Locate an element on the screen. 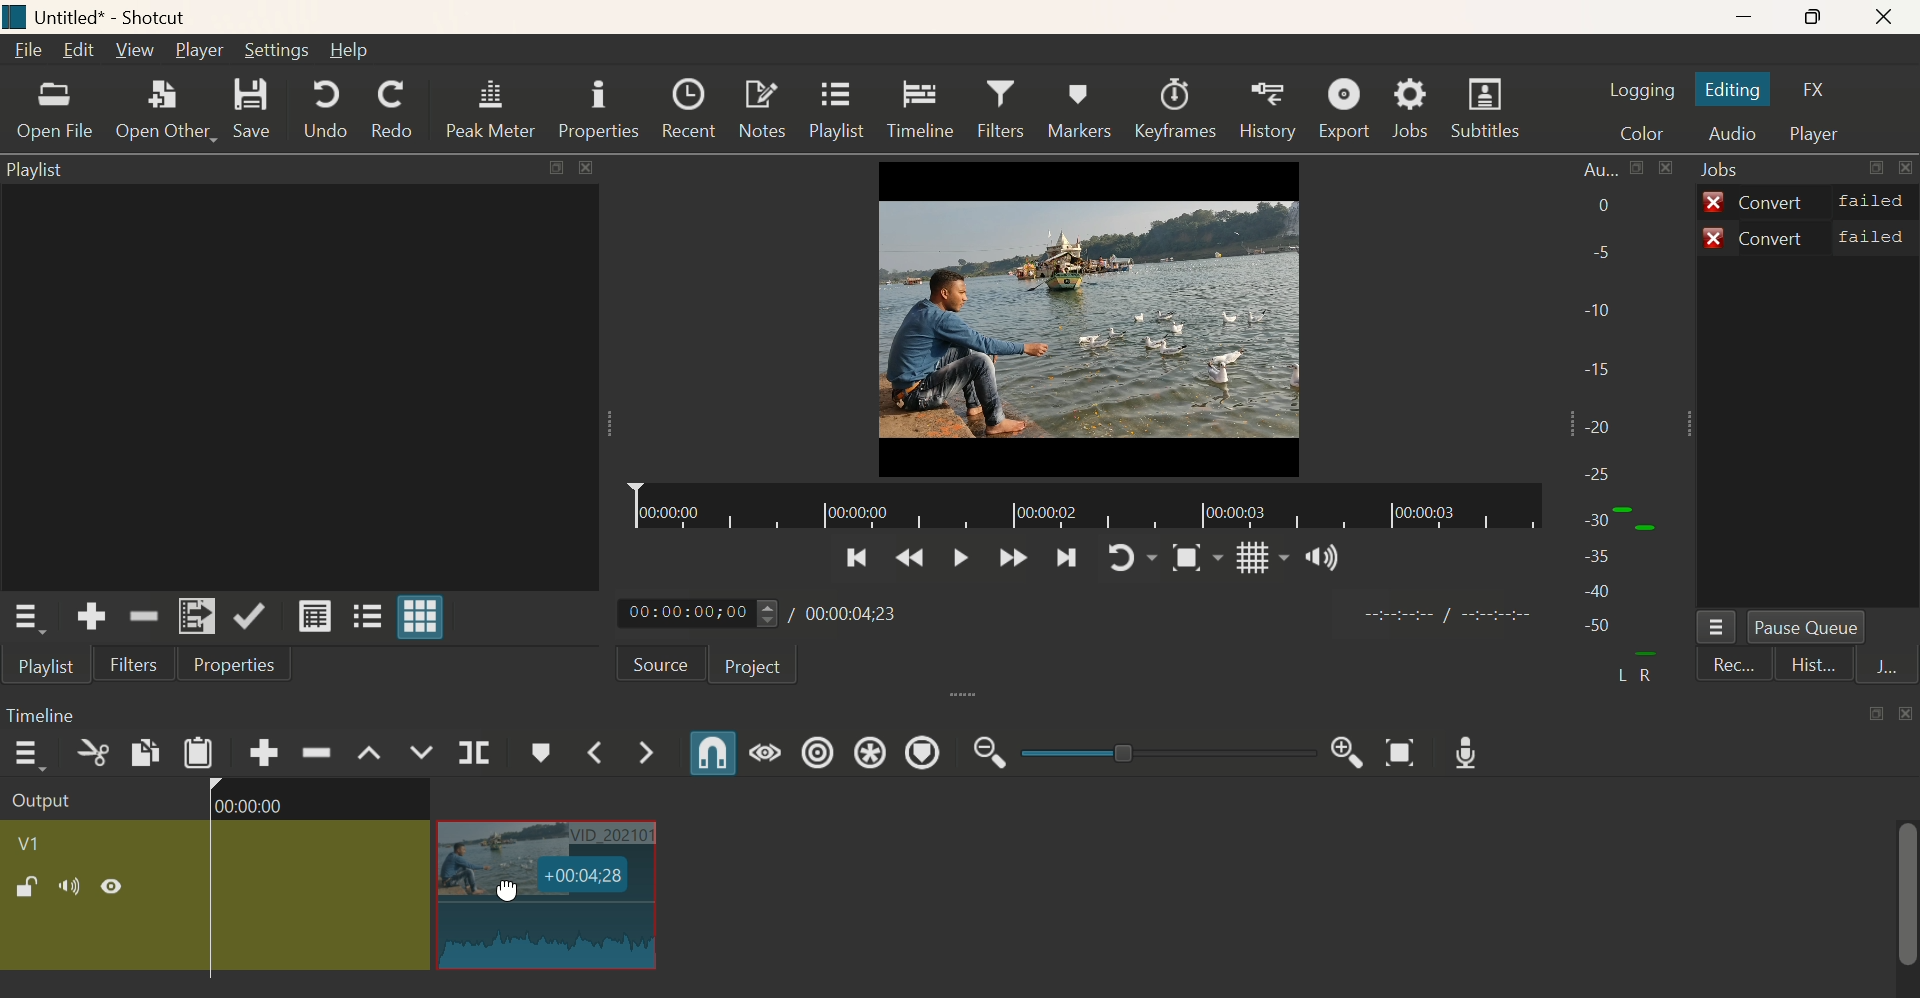 The height and width of the screenshot is (998, 1920). Redo is located at coordinates (393, 109).